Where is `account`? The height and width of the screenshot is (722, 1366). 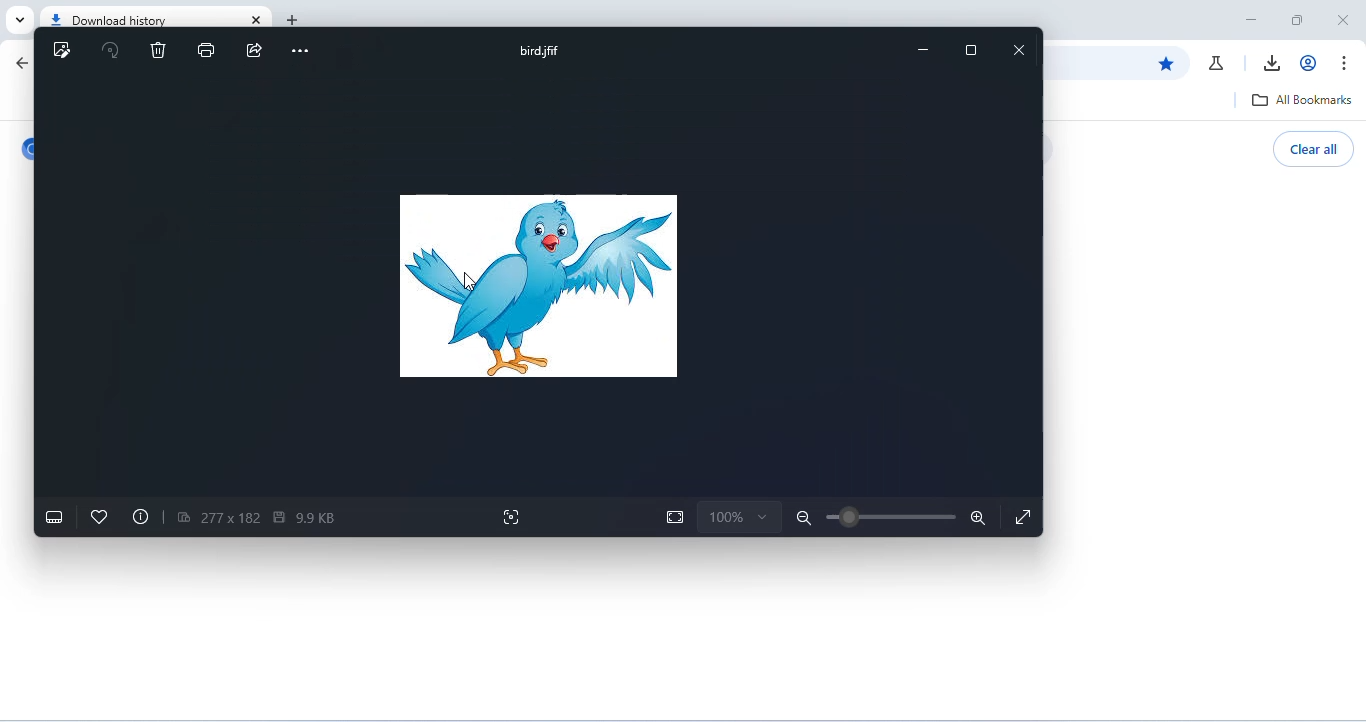 account is located at coordinates (1309, 61).